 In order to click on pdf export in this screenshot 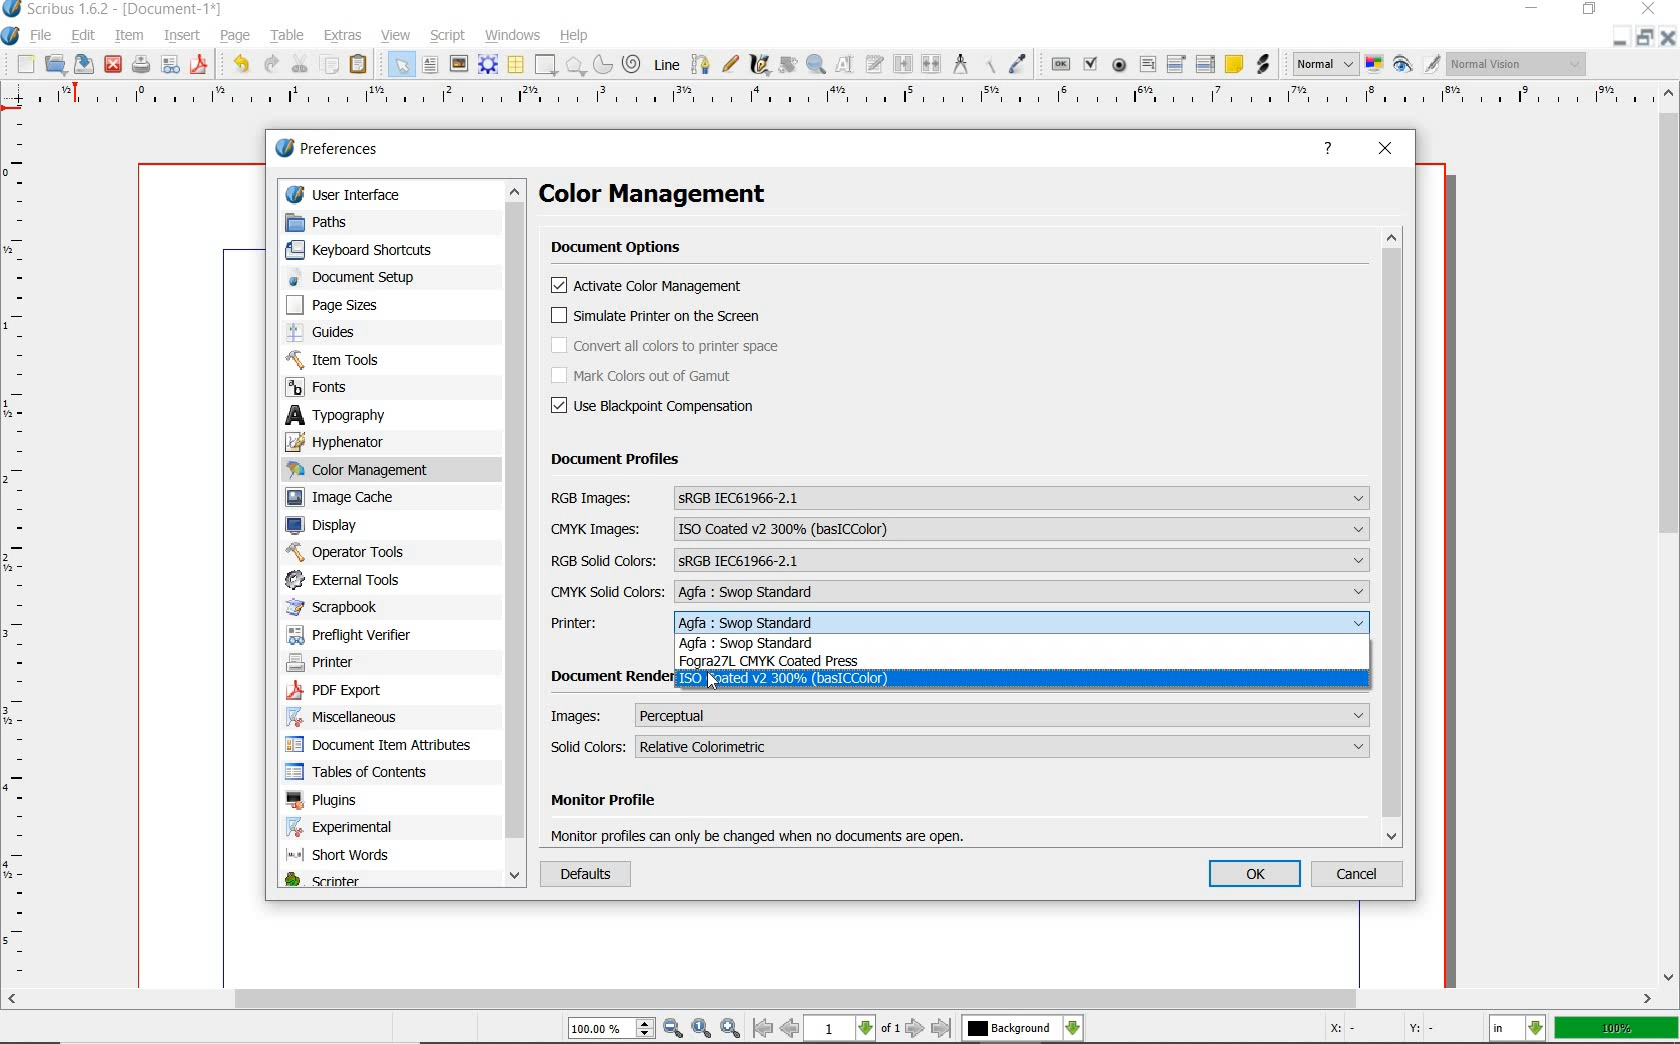, I will do `click(371, 690)`.